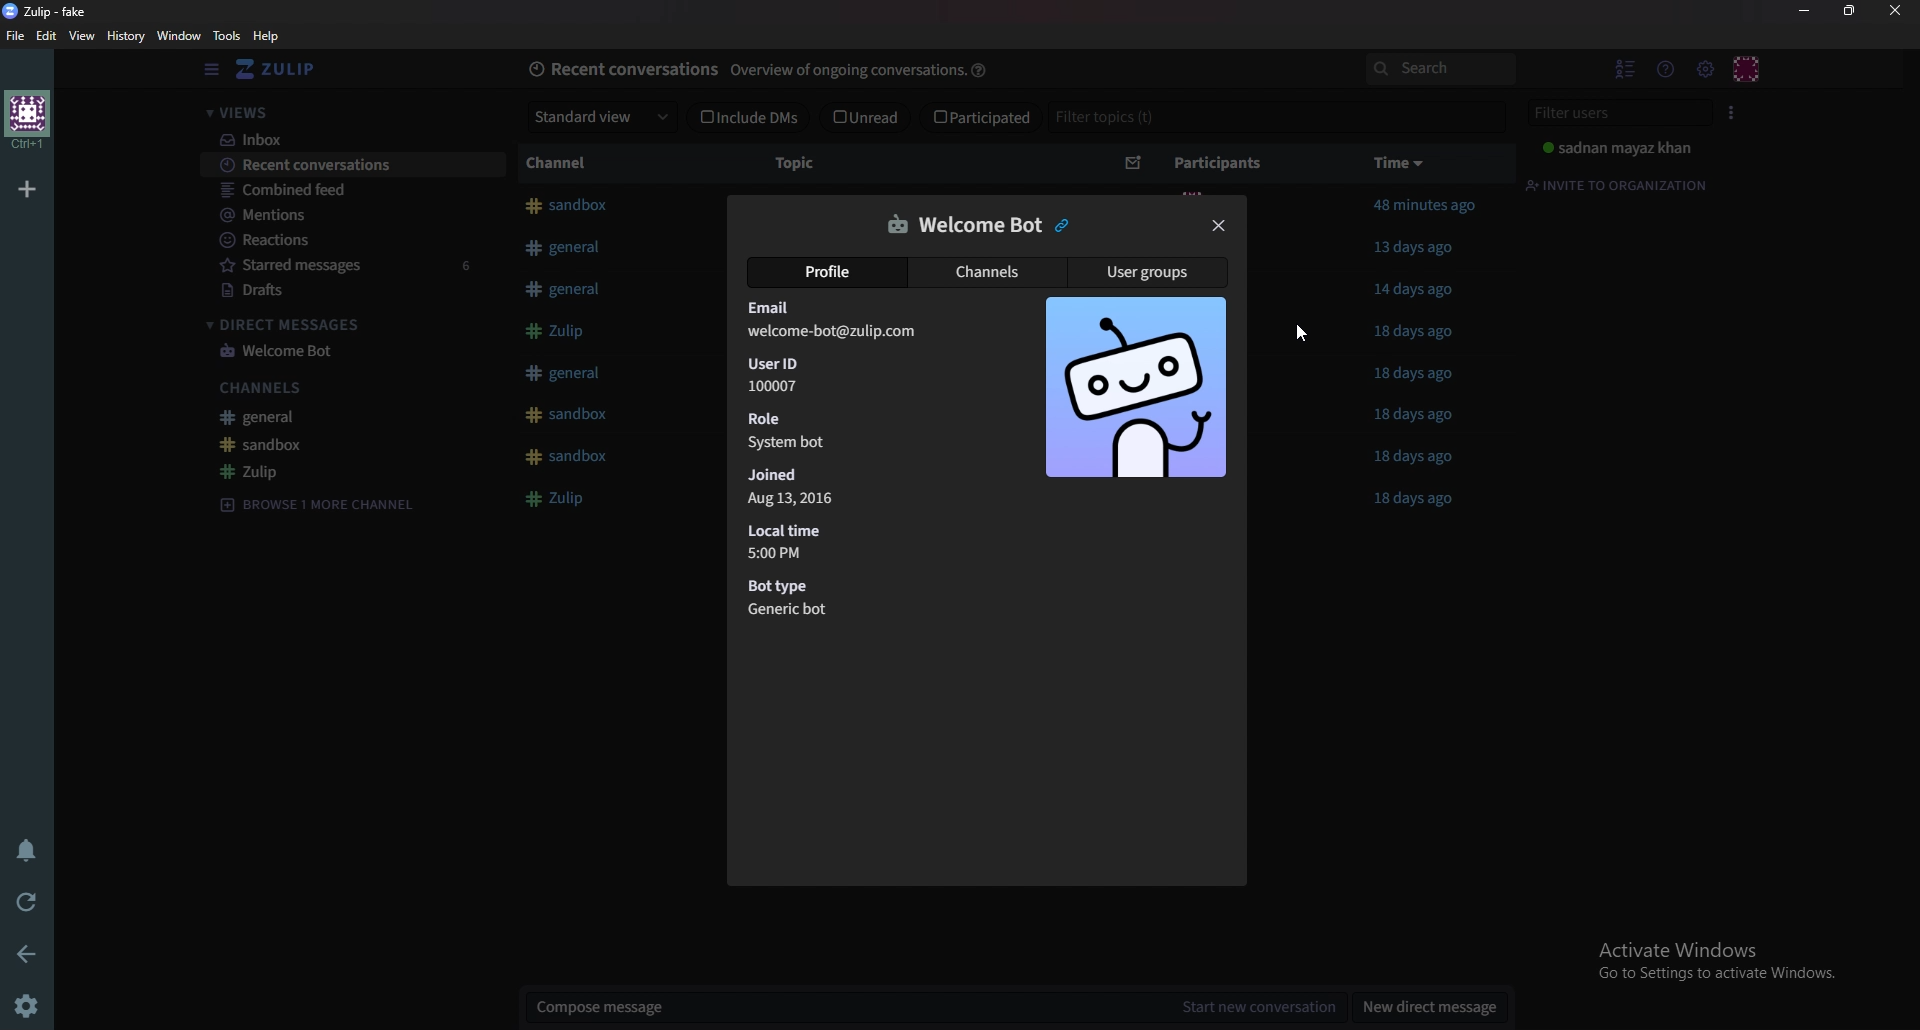 Image resolution: width=1920 pixels, height=1030 pixels. I want to click on 14 days ago, so click(1416, 290).